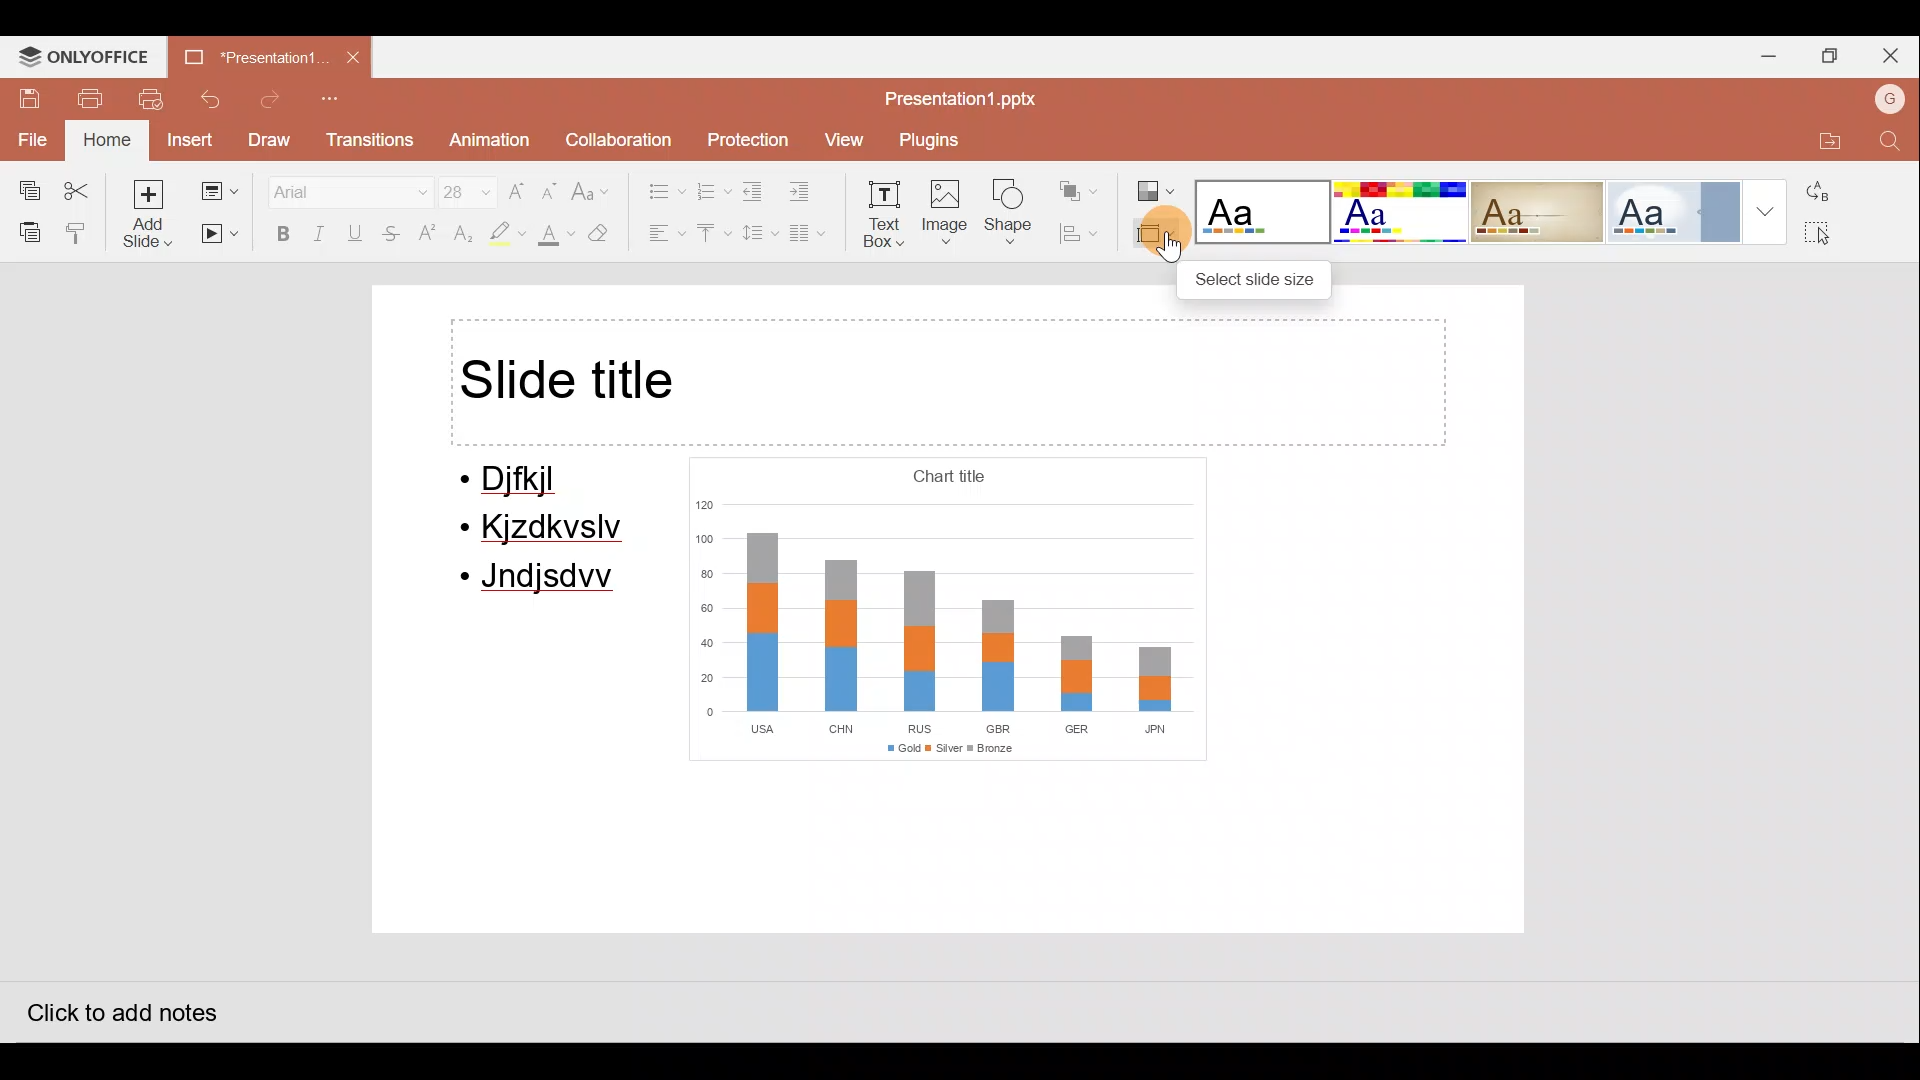 This screenshot has height=1080, width=1920. Describe the element at coordinates (756, 191) in the screenshot. I see `Decrease indent` at that location.